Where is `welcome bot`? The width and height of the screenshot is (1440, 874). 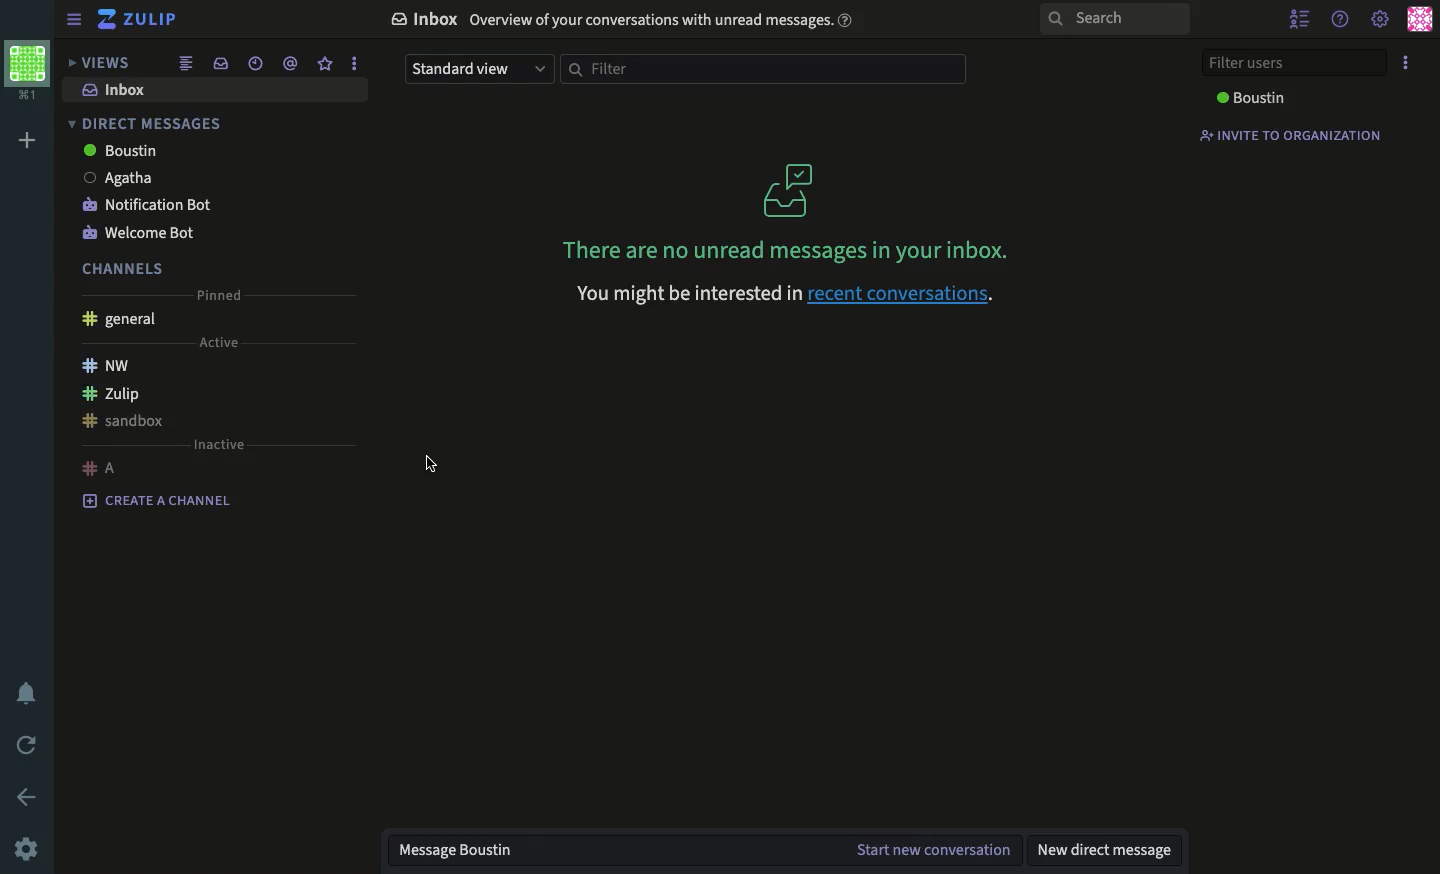
welcome bot is located at coordinates (142, 232).